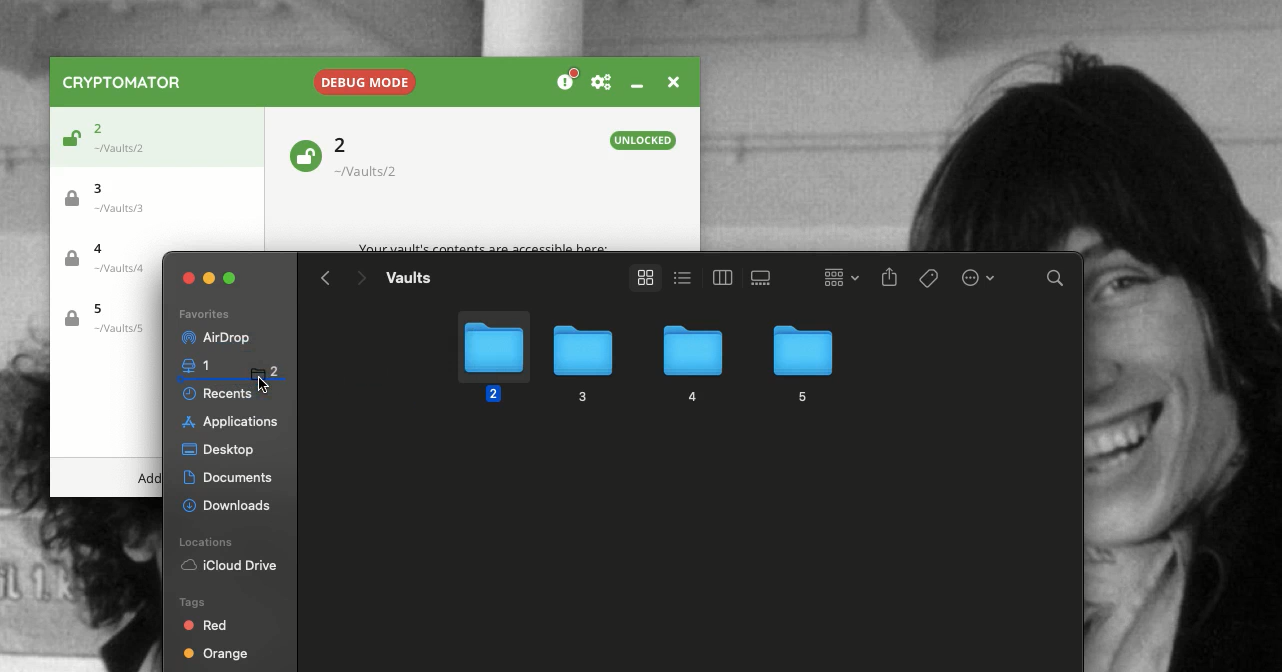  I want to click on Close, so click(671, 80).